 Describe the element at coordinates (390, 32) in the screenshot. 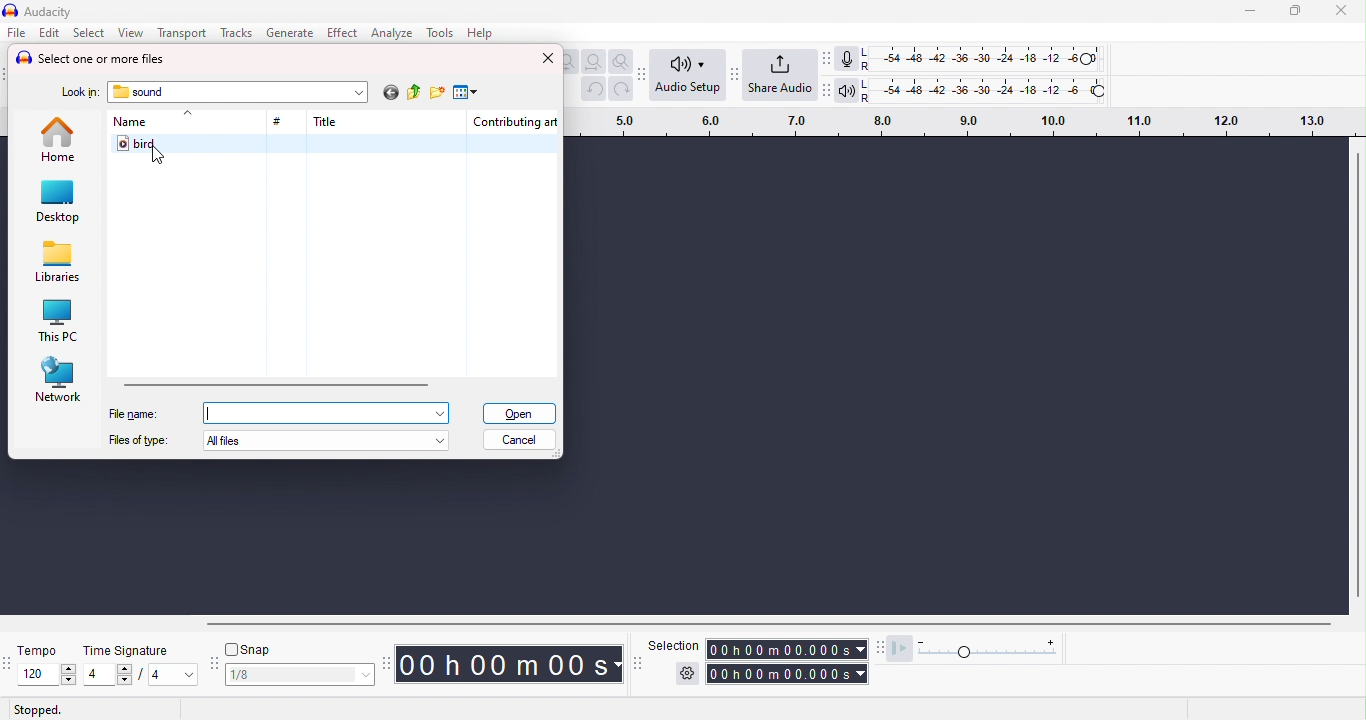

I see `analyze` at that location.